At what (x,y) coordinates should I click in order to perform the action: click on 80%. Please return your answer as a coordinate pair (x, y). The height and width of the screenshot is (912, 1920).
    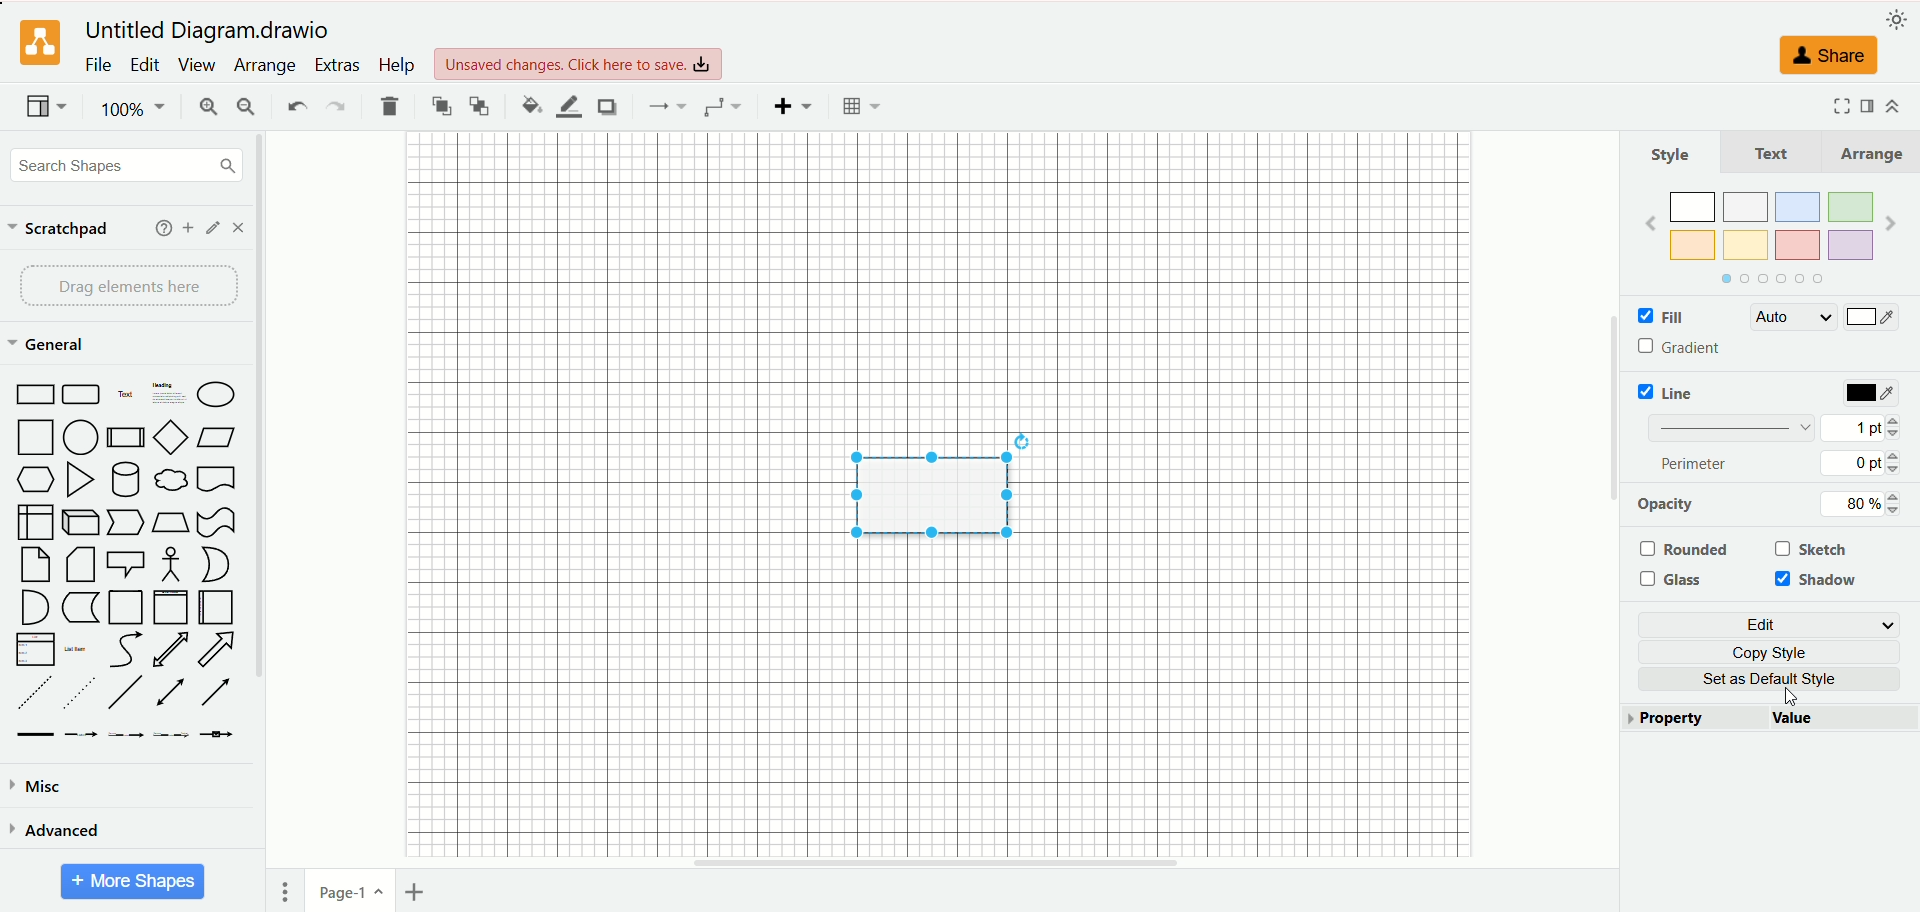
    Looking at the image, I should click on (1856, 504).